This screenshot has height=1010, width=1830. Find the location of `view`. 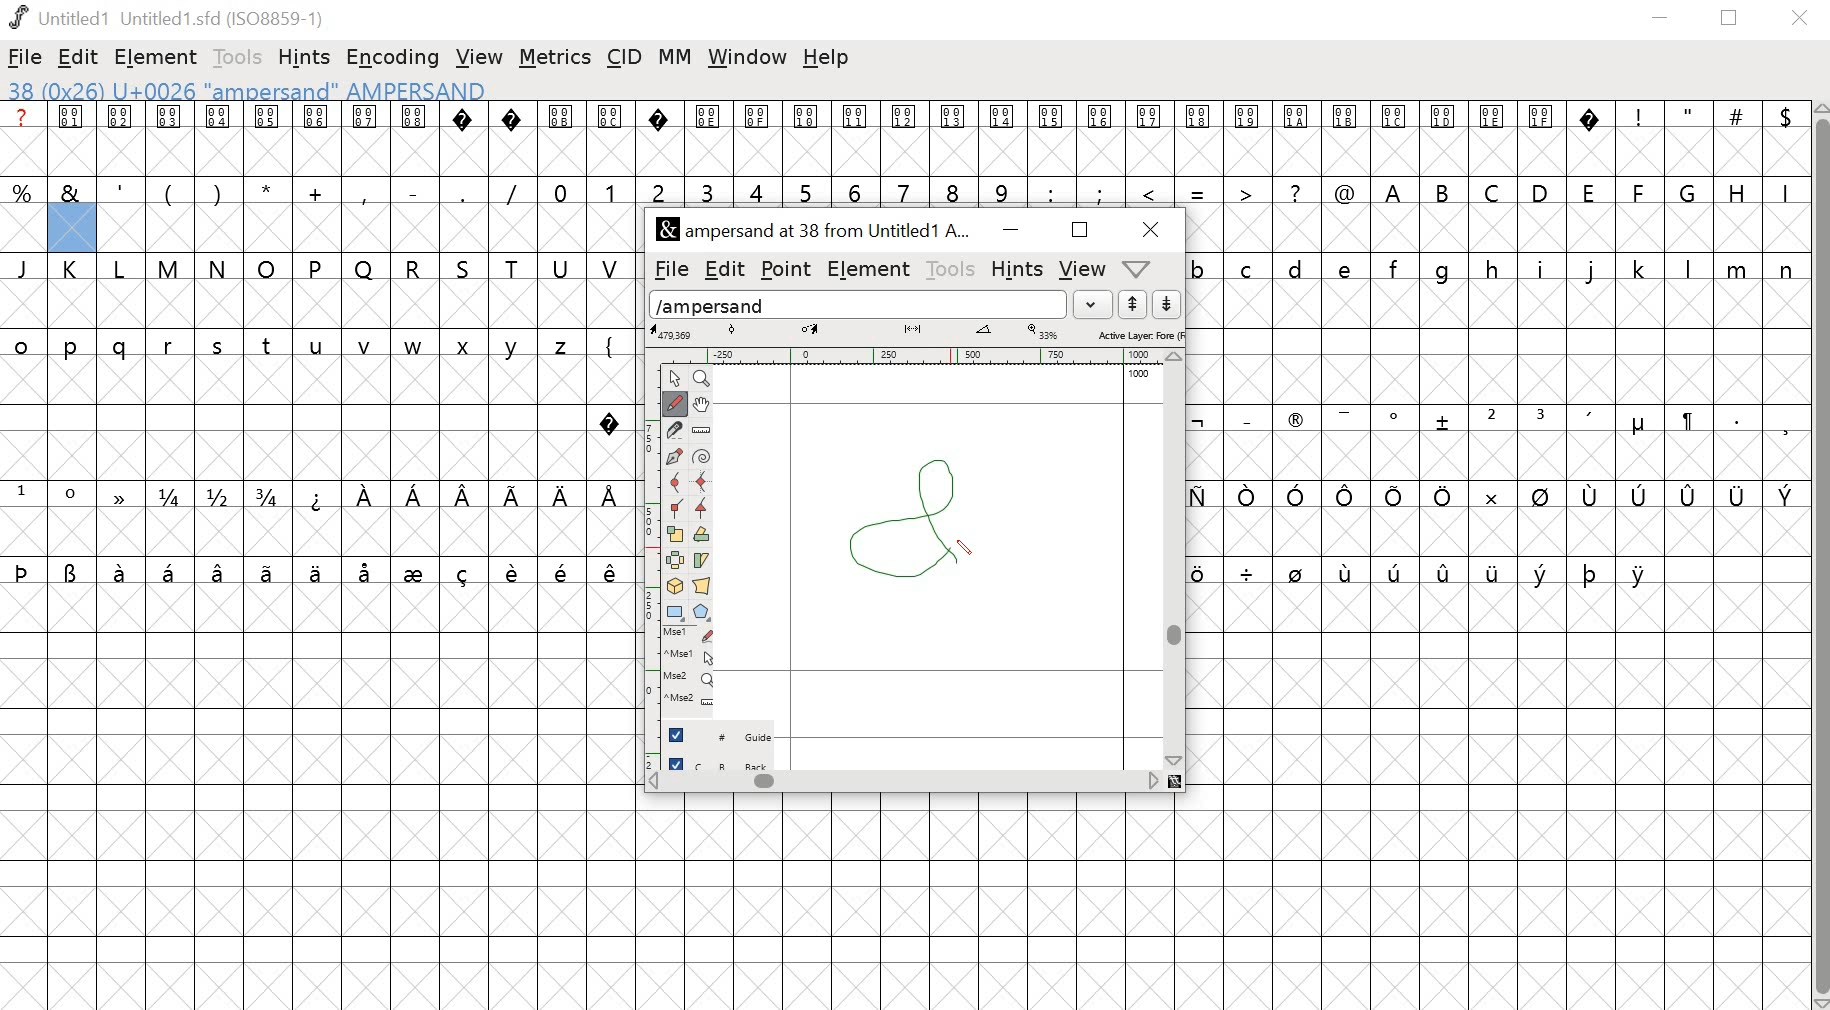

view is located at coordinates (480, 53).